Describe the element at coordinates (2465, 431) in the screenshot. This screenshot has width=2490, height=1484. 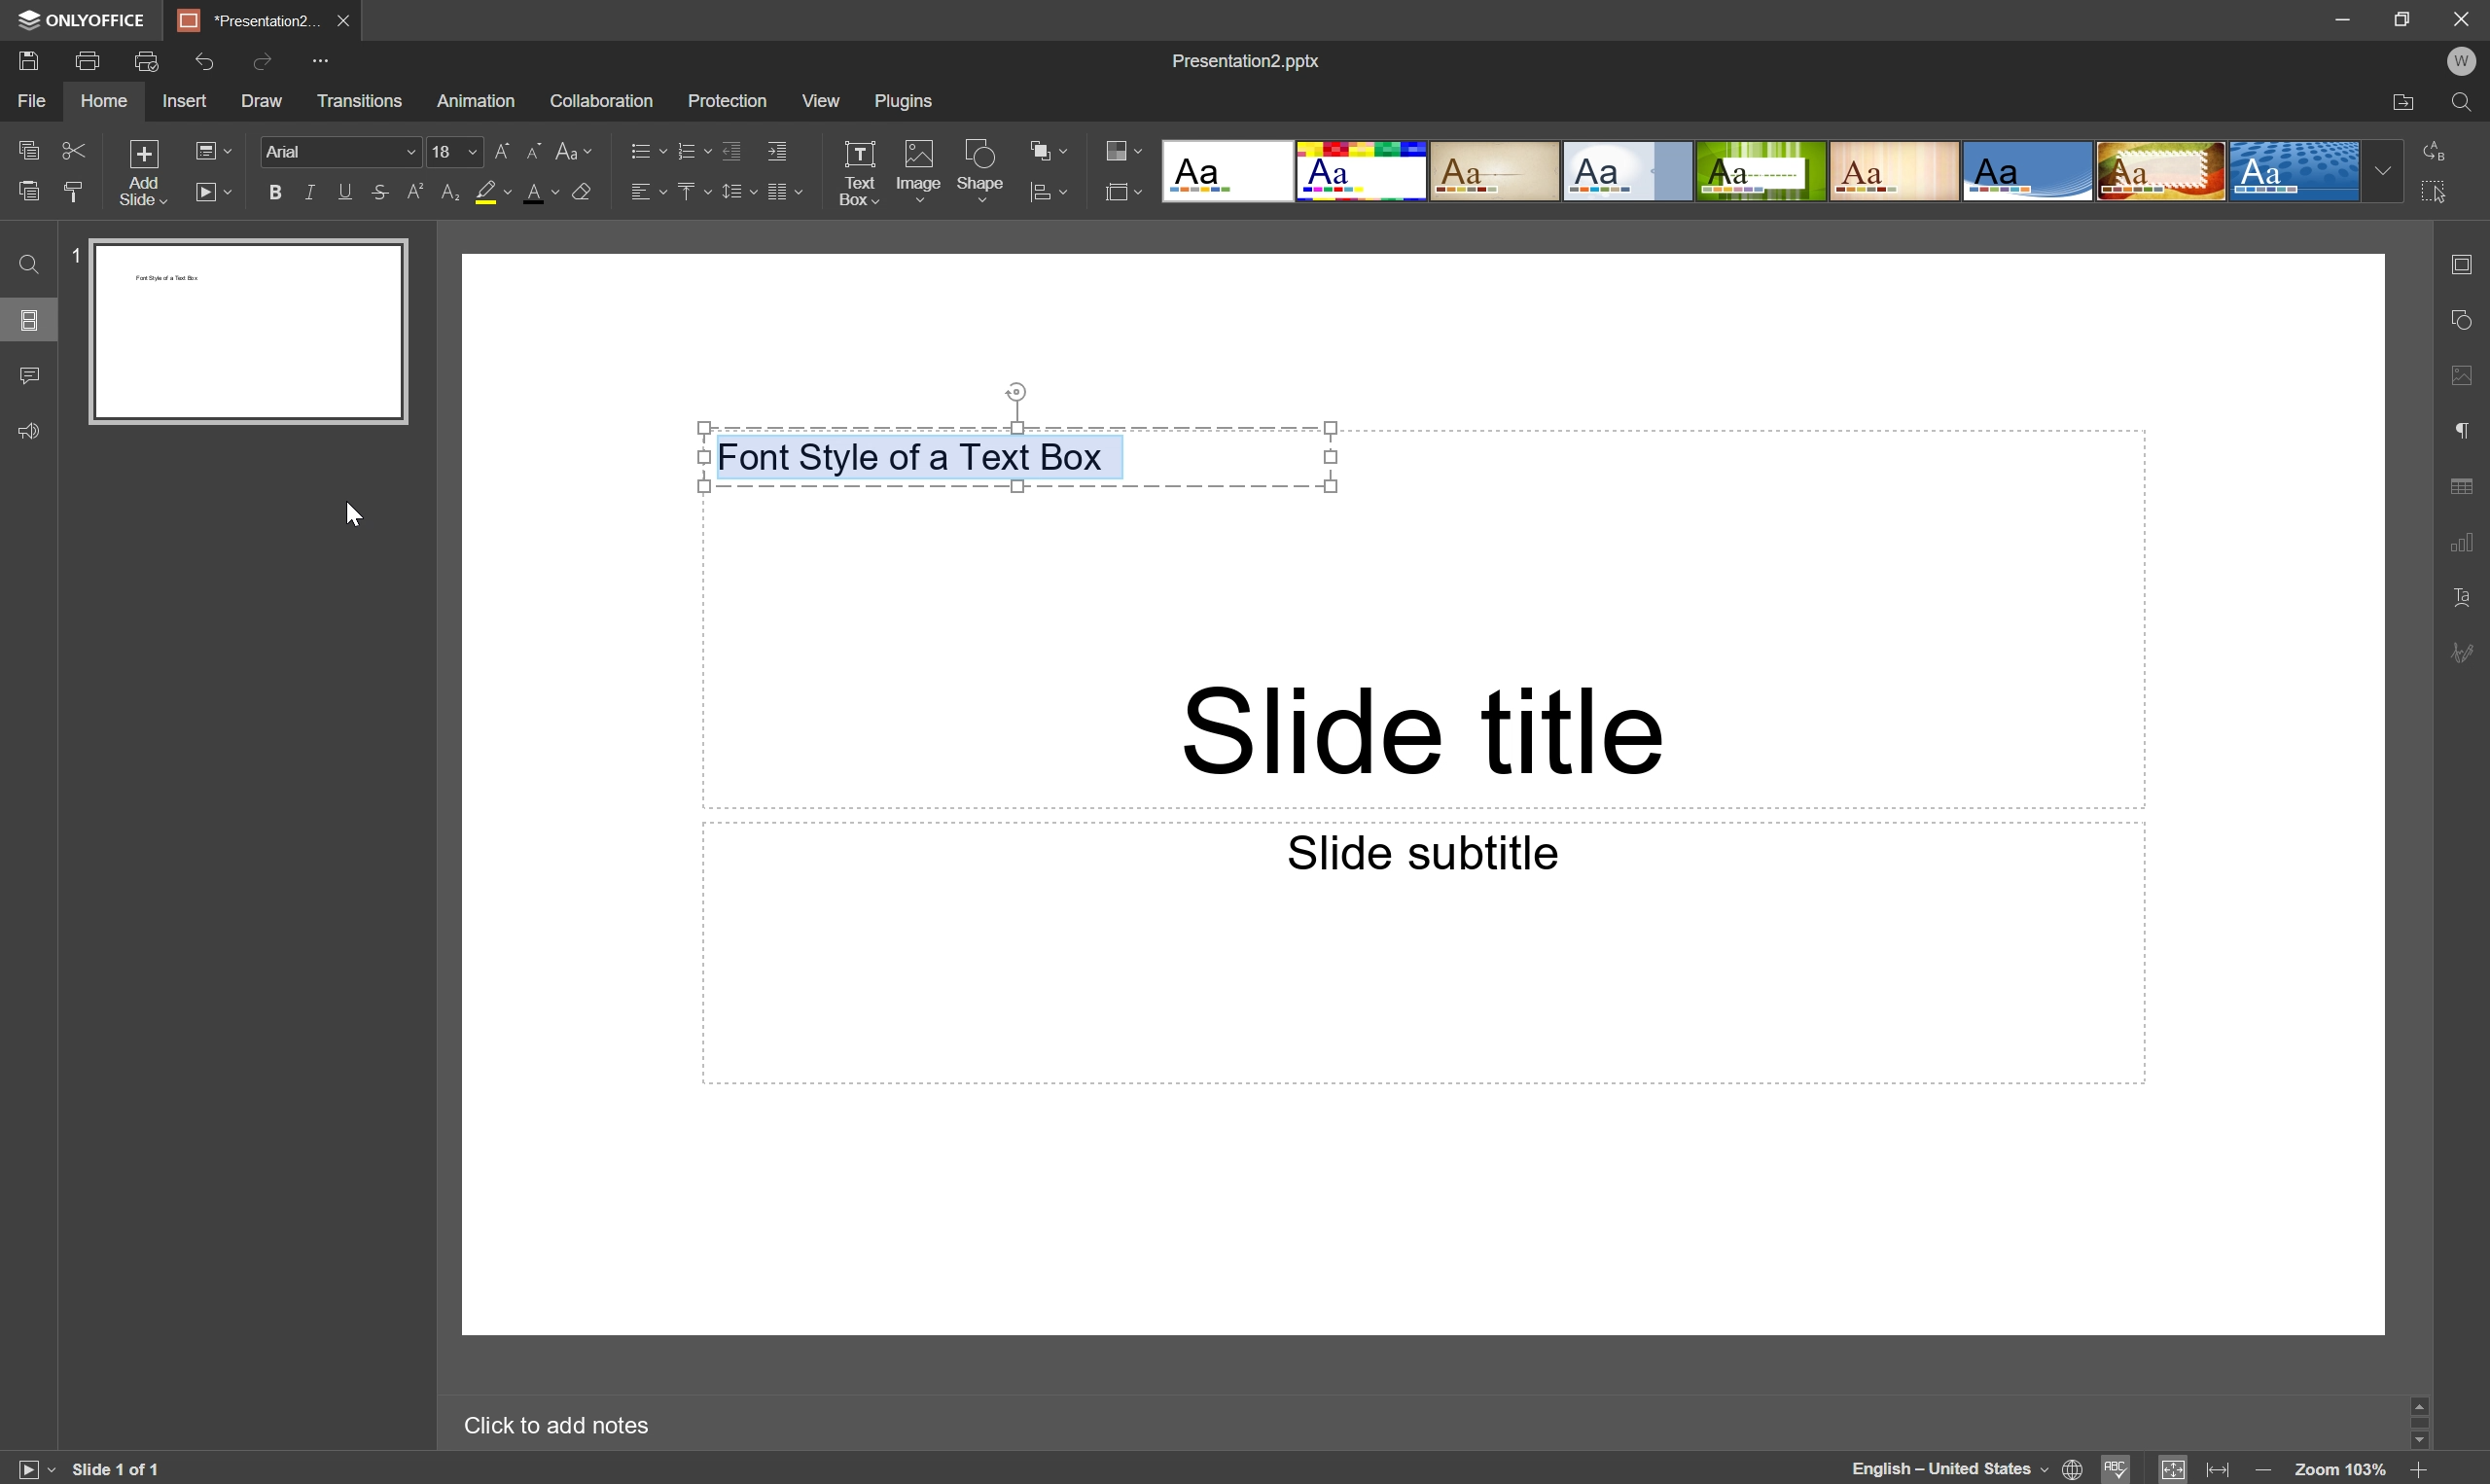
I see `Paragraph settings` at that location.